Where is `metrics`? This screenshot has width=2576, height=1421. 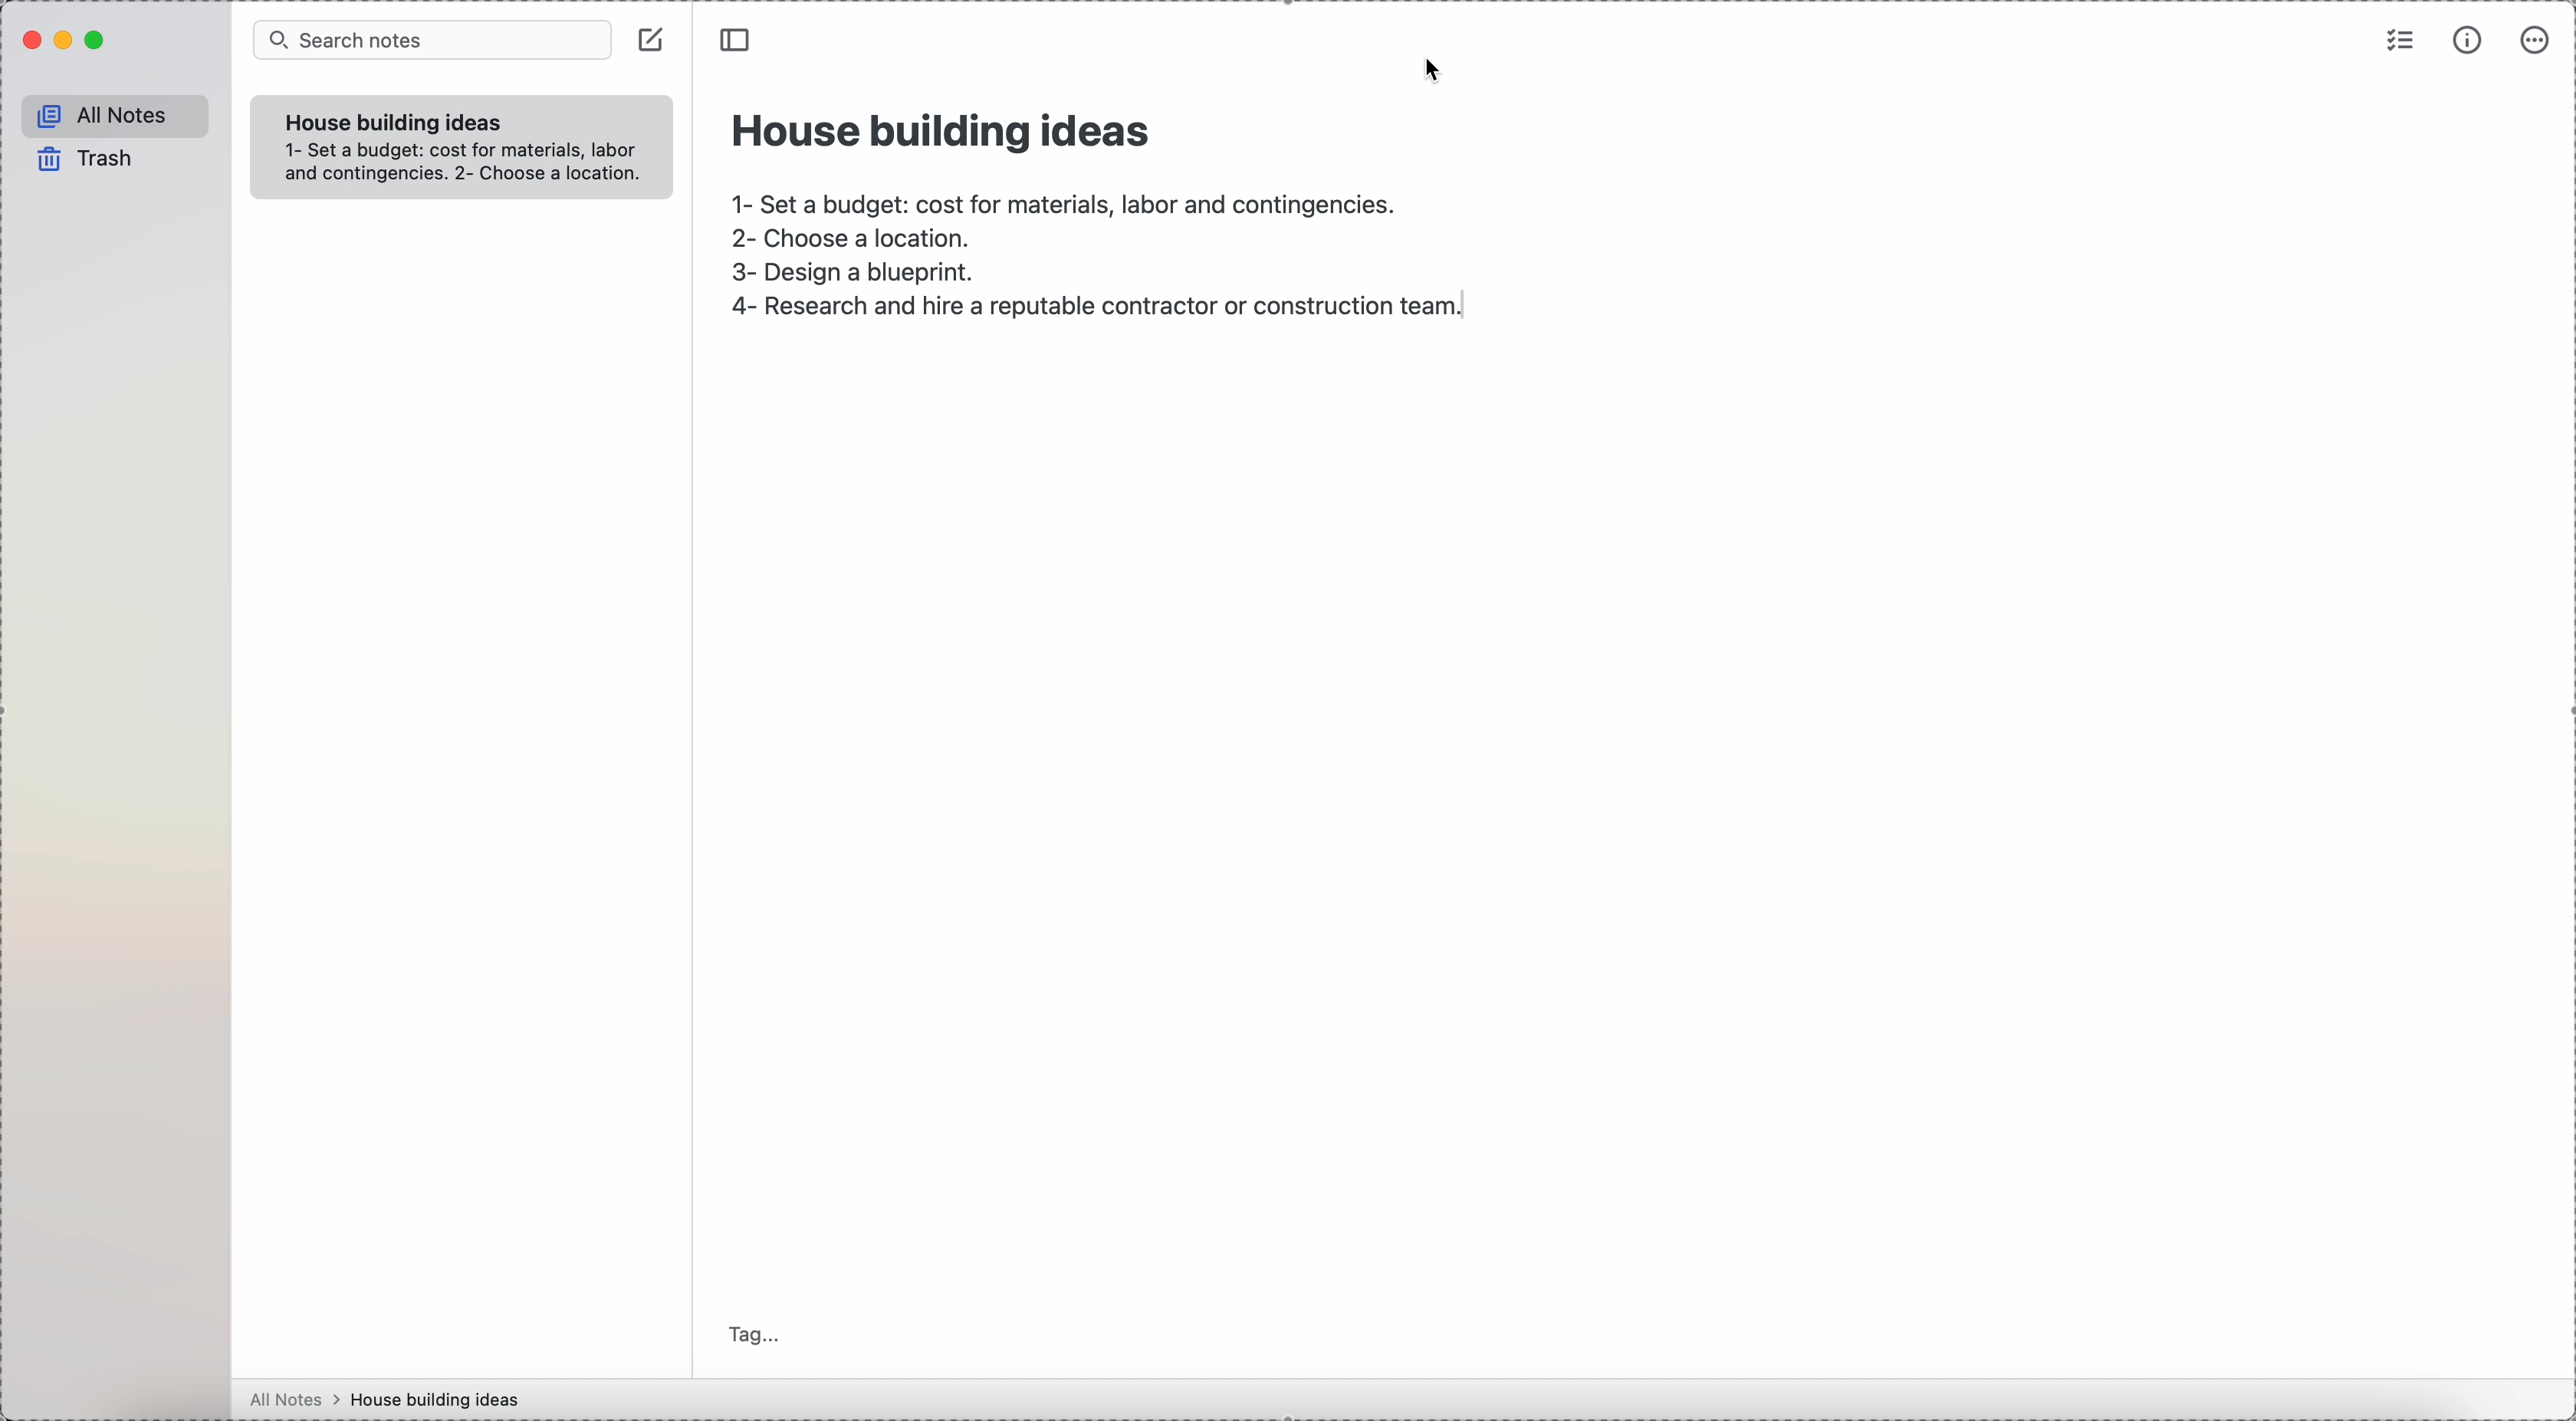 metrics is located at coordinates (2467, 43).